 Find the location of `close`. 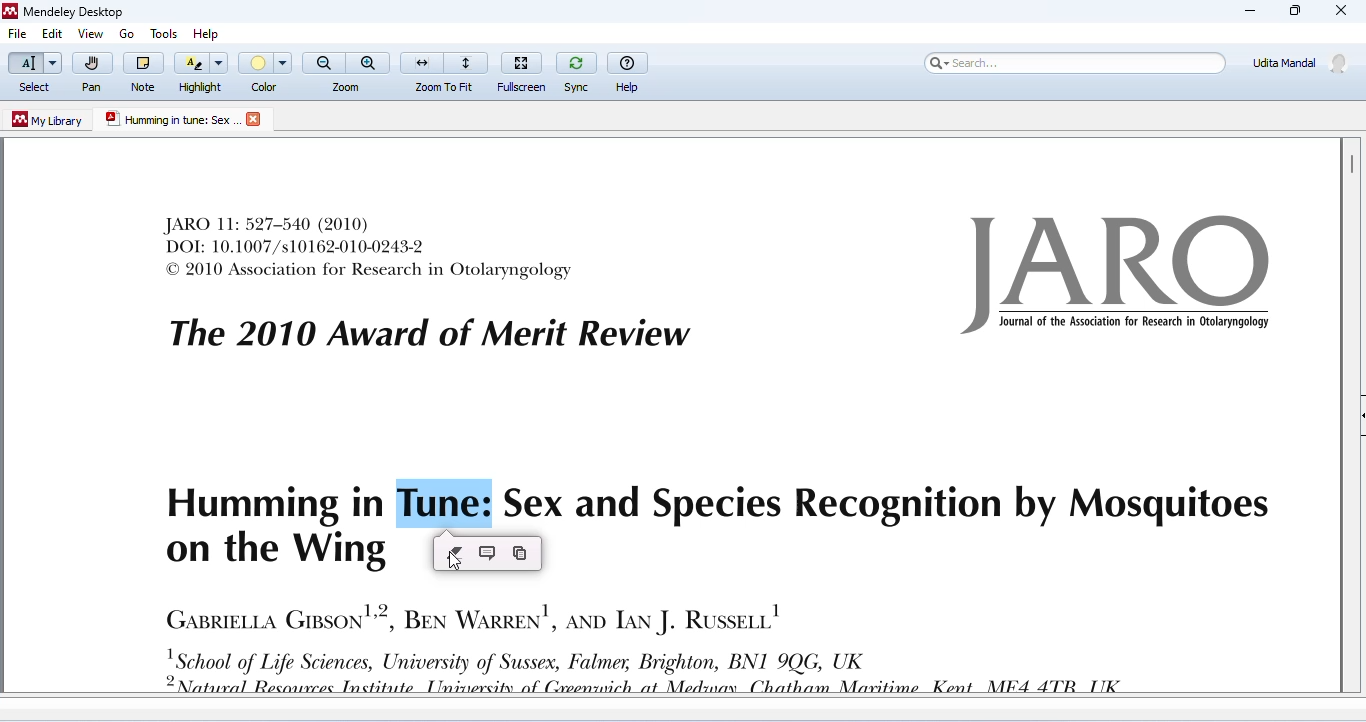

close is located at coordinates (256, 119).